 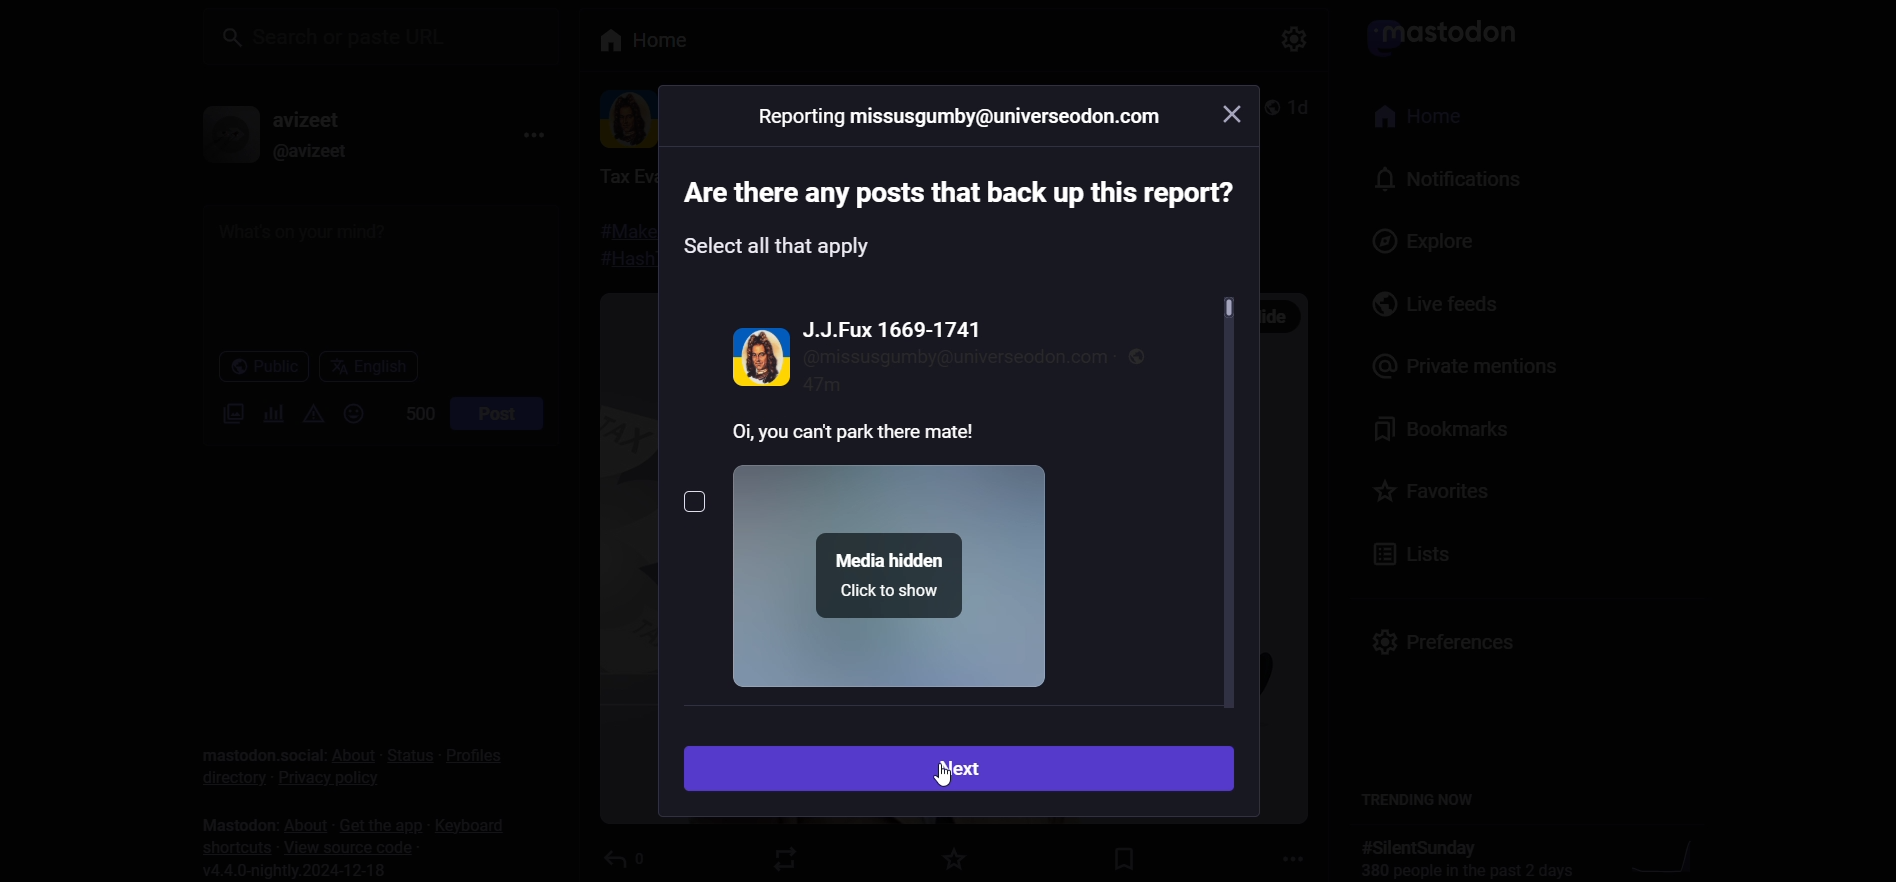 What do you see at coordinates (941, 782) in the screenshot?
I see `cursor` at bounding box center [941, 782].